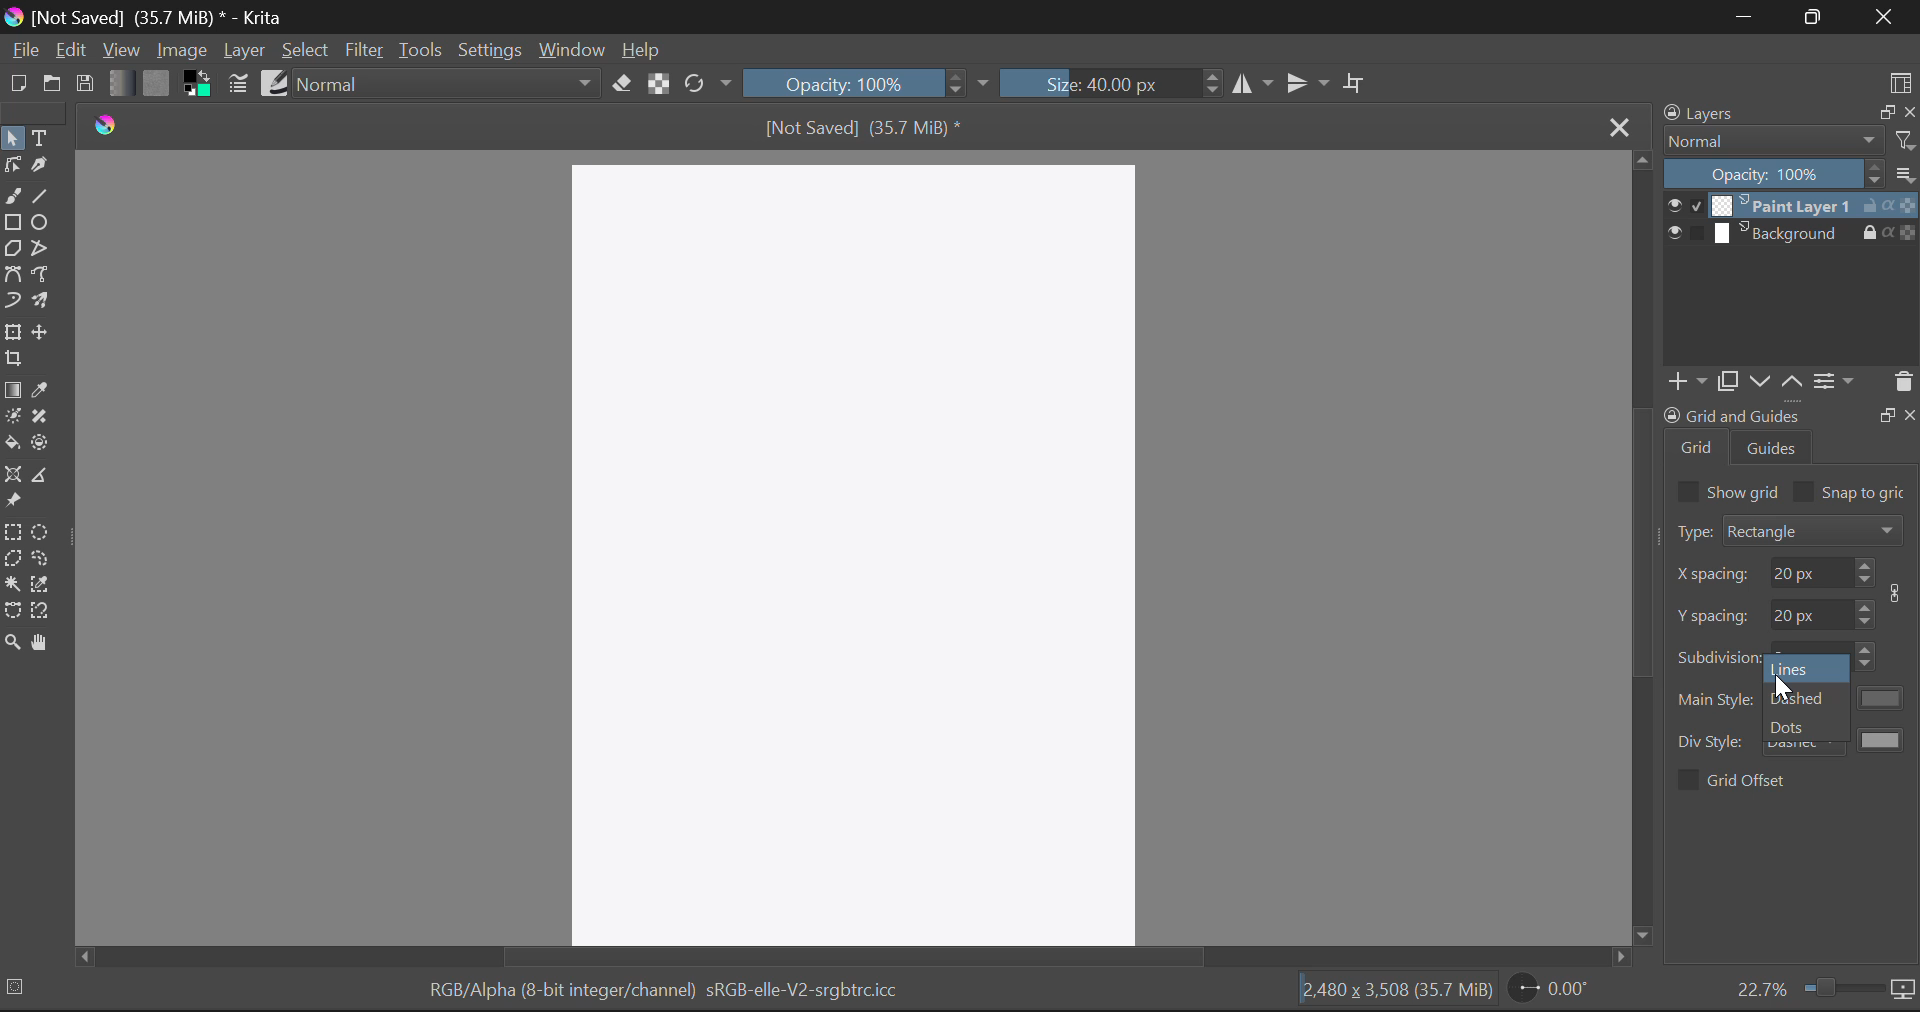 The image size is (1920, 1012). Describe the element at coordinates (12, 391) in the screenshot. I see `Gradient Fill` at that location.